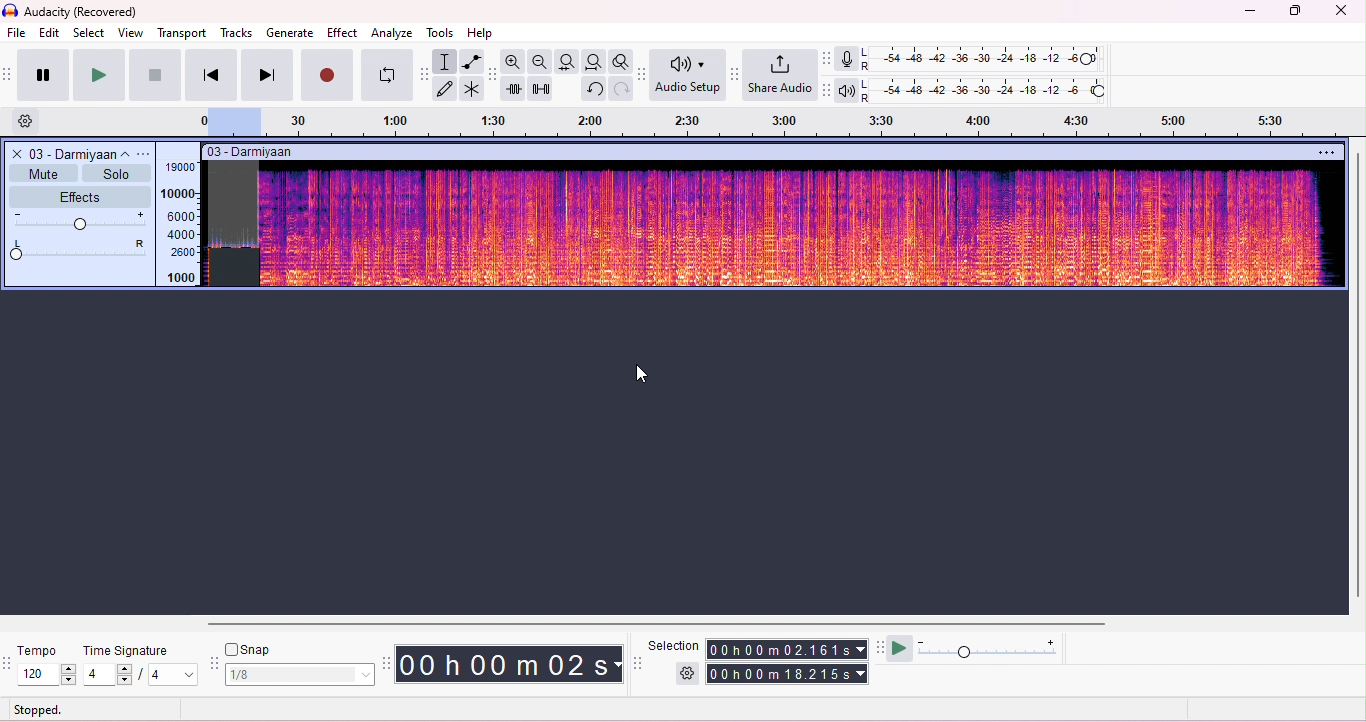 The image size is (1366, 722). Describe the element at coordinates (234, 267) in the screenshot. I see `spectral edit done` at that location.